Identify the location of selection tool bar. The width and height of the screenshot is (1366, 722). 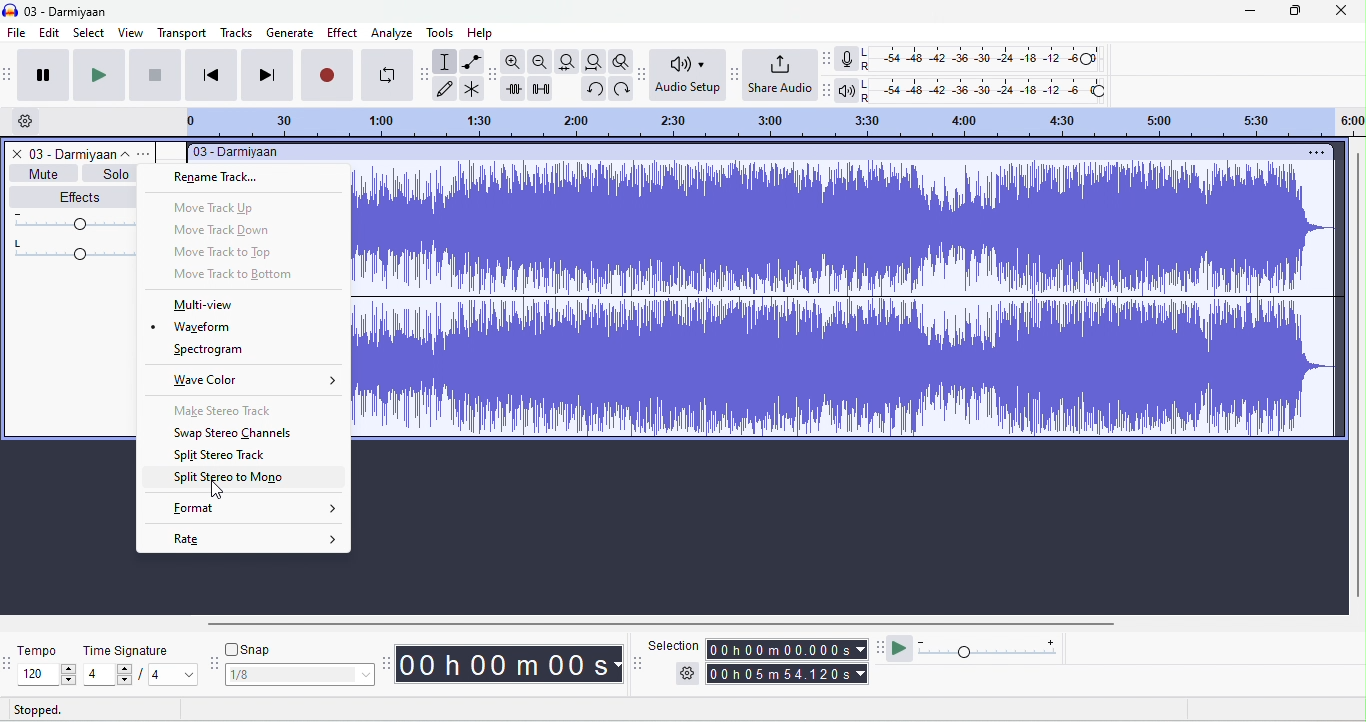
(639, 663).